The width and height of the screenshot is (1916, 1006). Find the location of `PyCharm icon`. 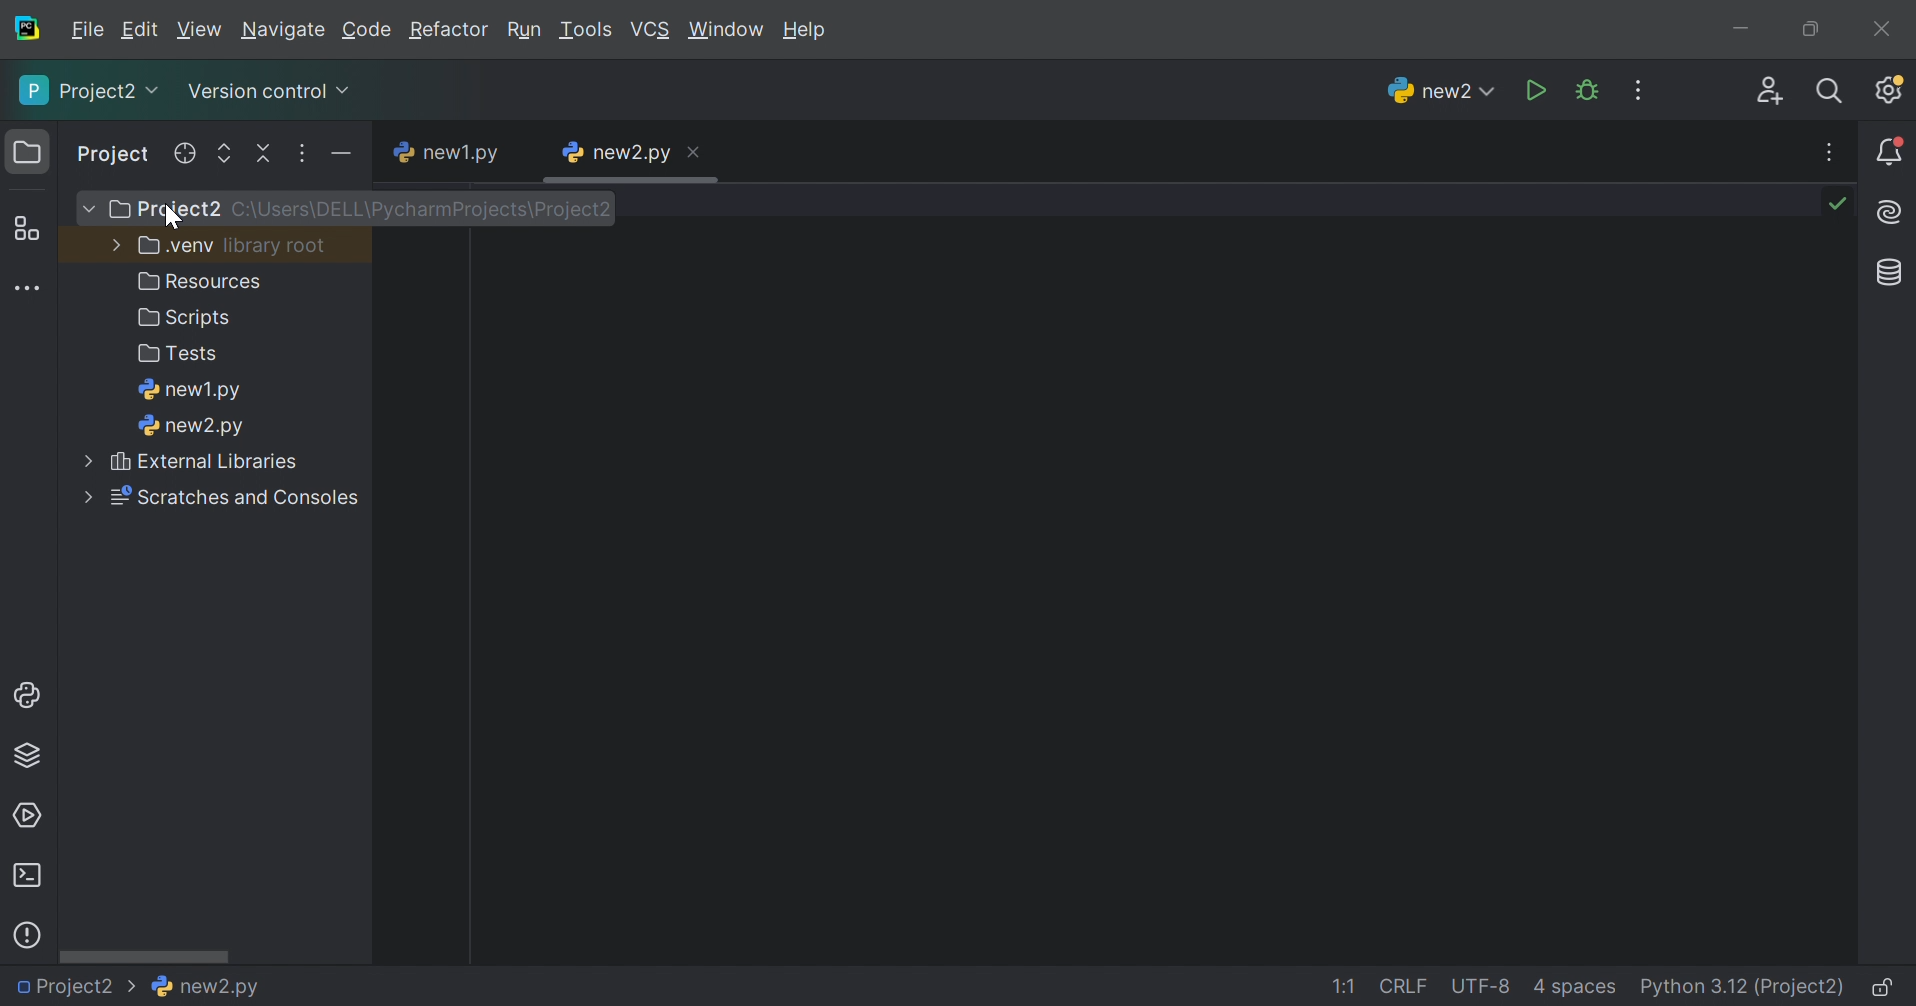

PyCharm icon is located at coordinates (31, 29).